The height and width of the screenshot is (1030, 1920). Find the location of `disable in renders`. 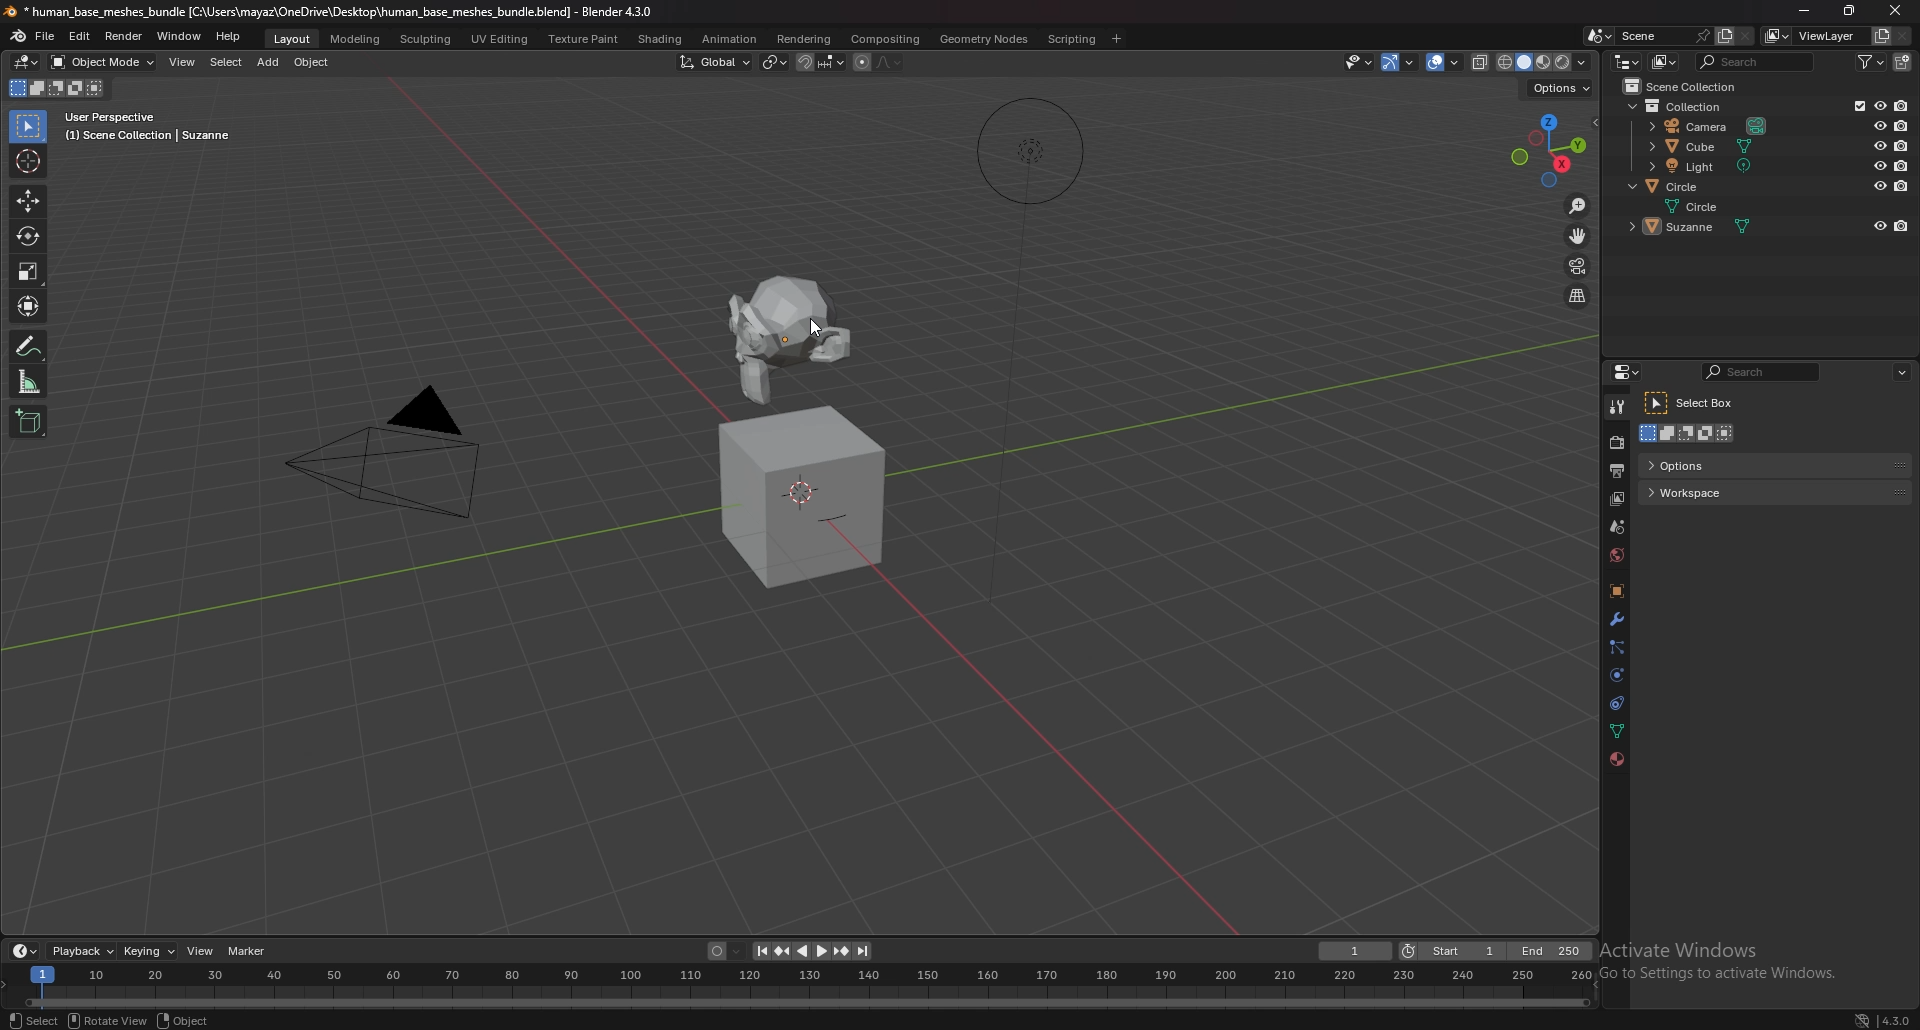

disable in renders is located at coordinates (1901, 227).